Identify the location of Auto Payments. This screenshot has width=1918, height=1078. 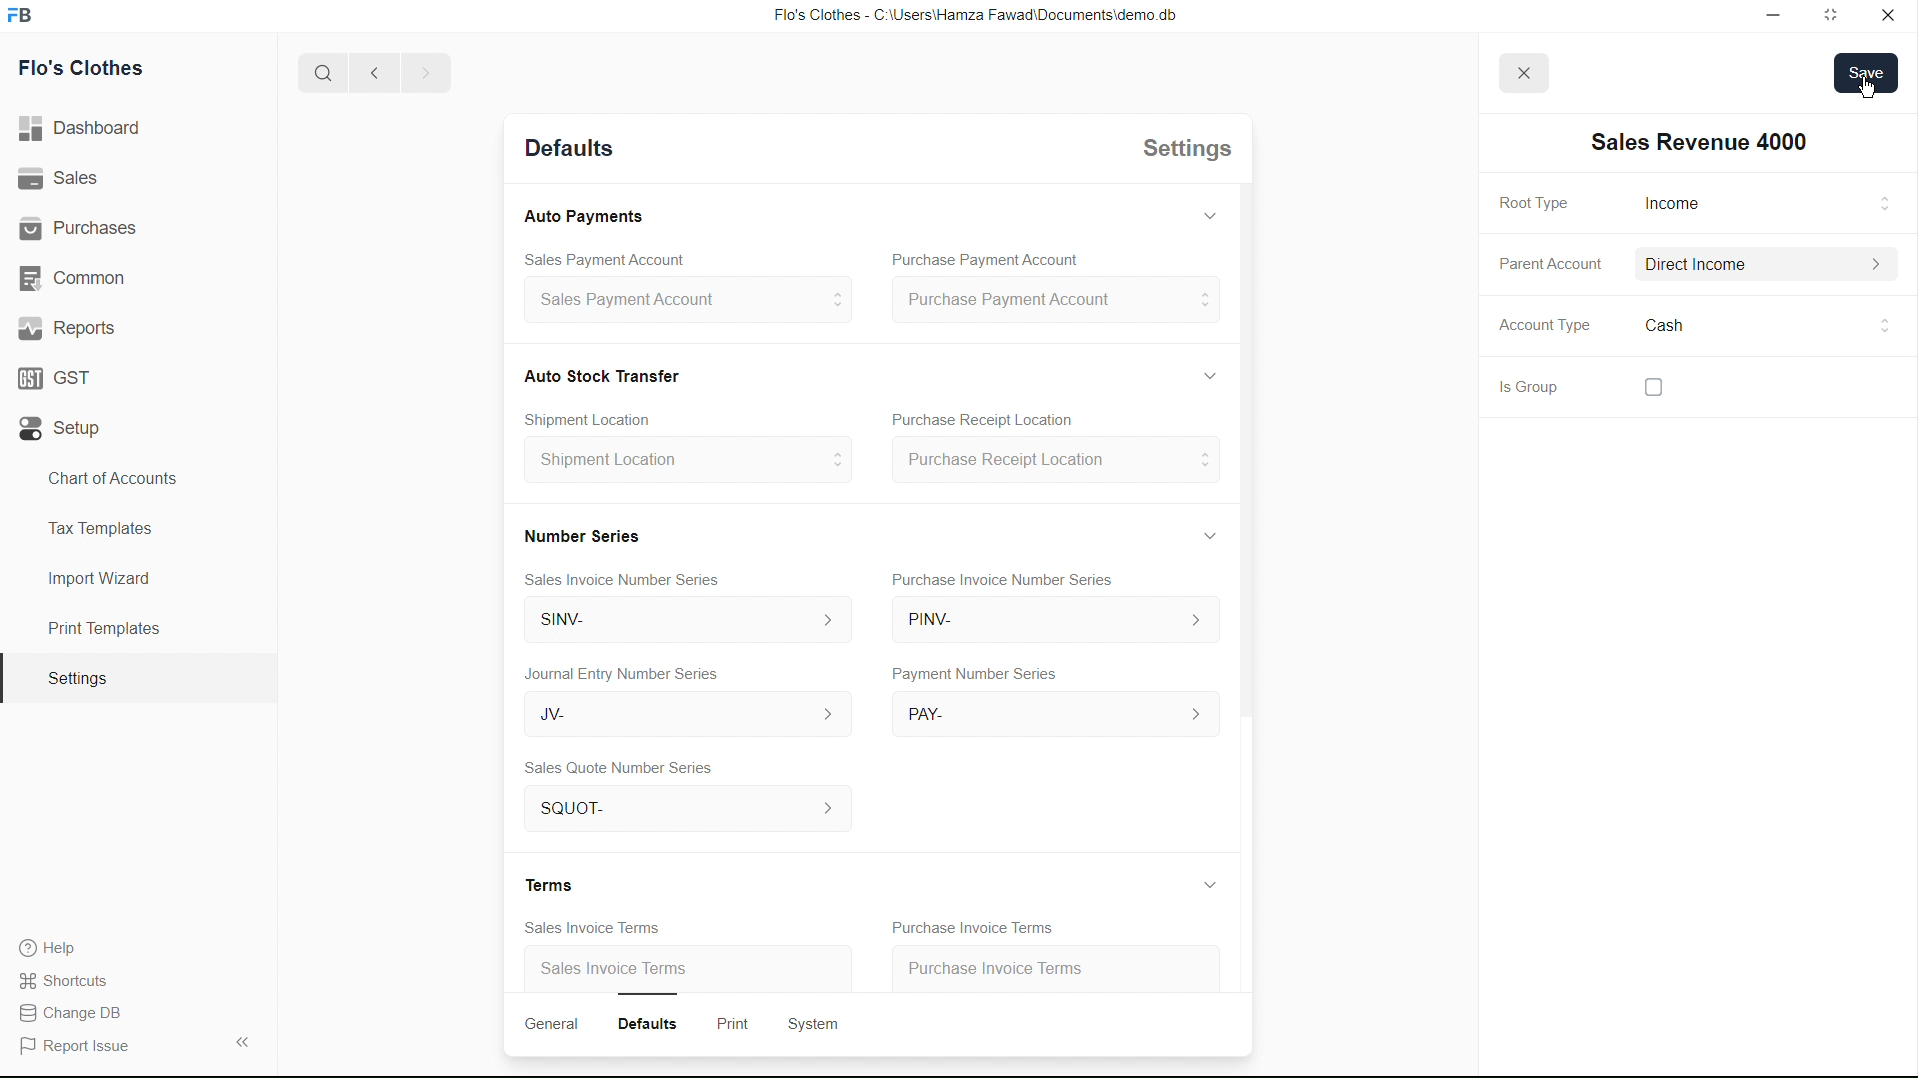
(583, 217).